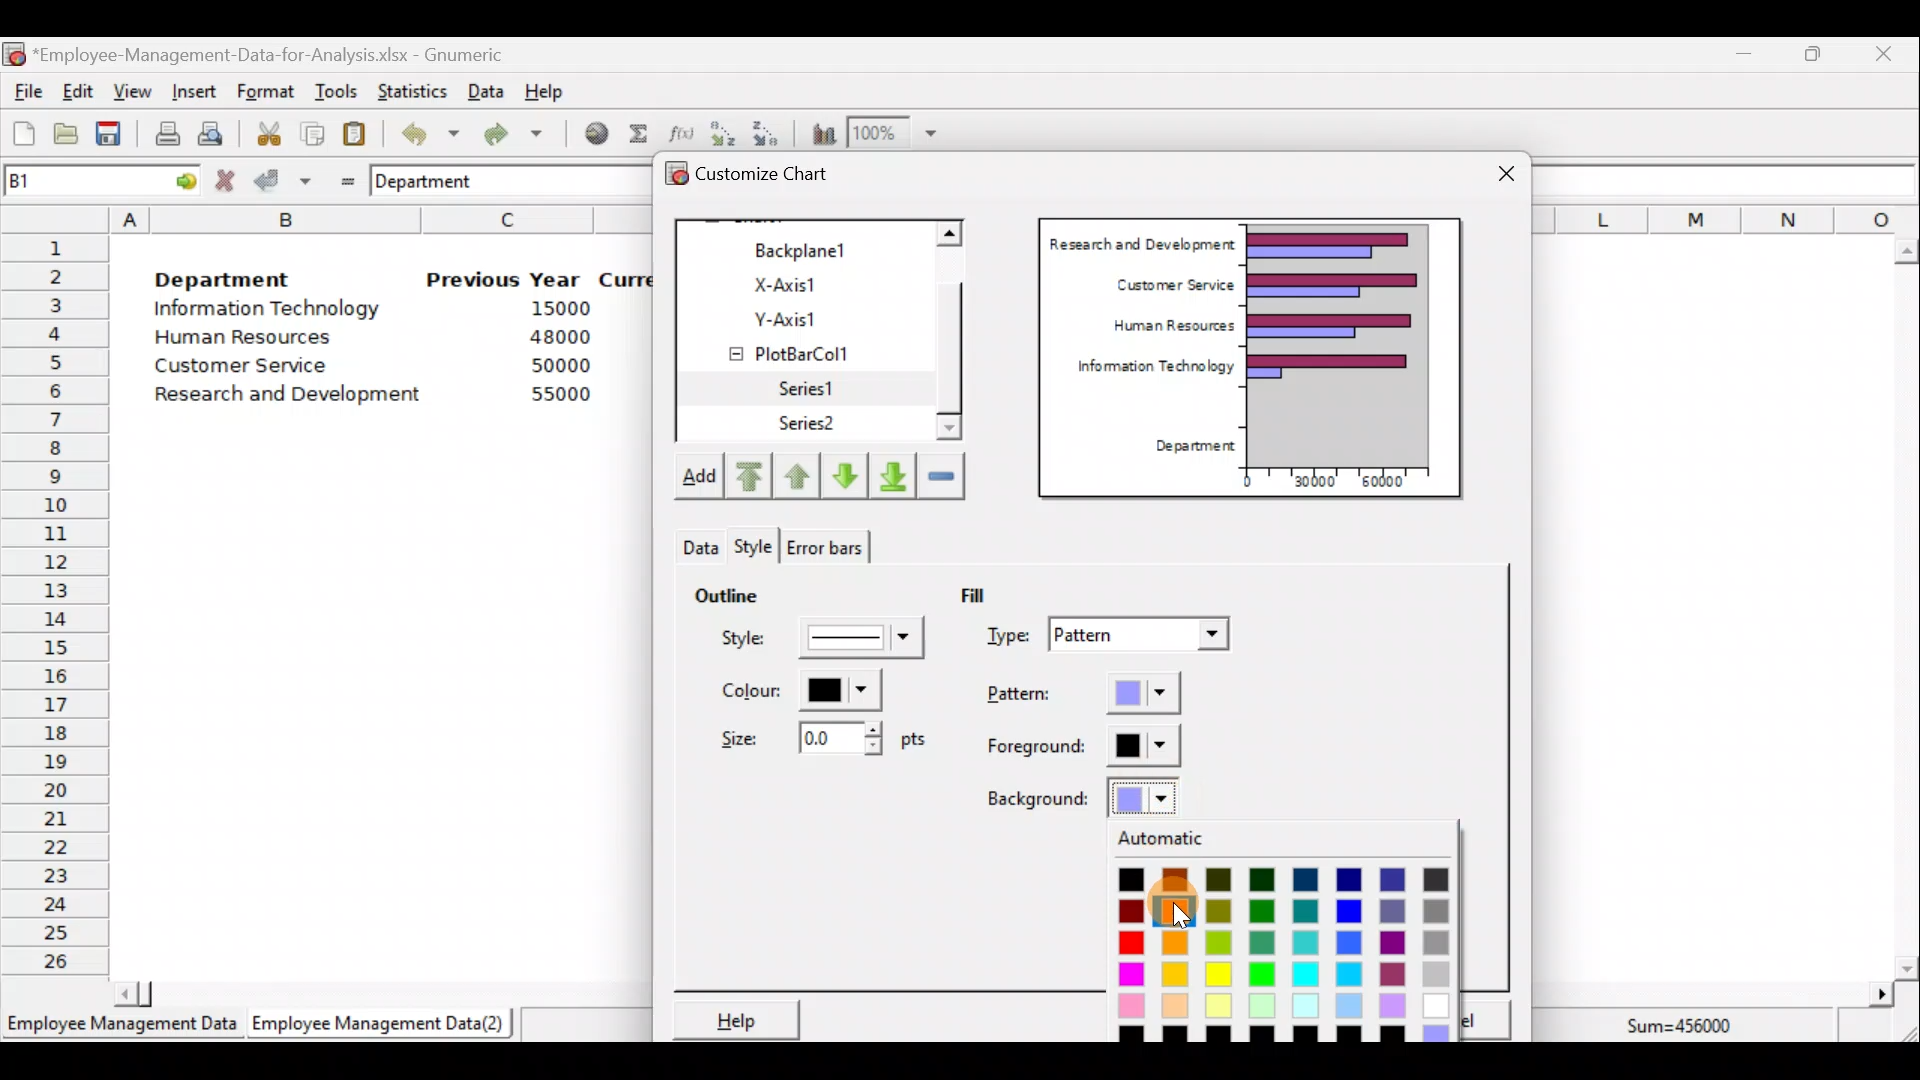 The height and width of the screenshot is (1080, 1920). I want to click on Cursor on red orange color, so click(1180, 919).